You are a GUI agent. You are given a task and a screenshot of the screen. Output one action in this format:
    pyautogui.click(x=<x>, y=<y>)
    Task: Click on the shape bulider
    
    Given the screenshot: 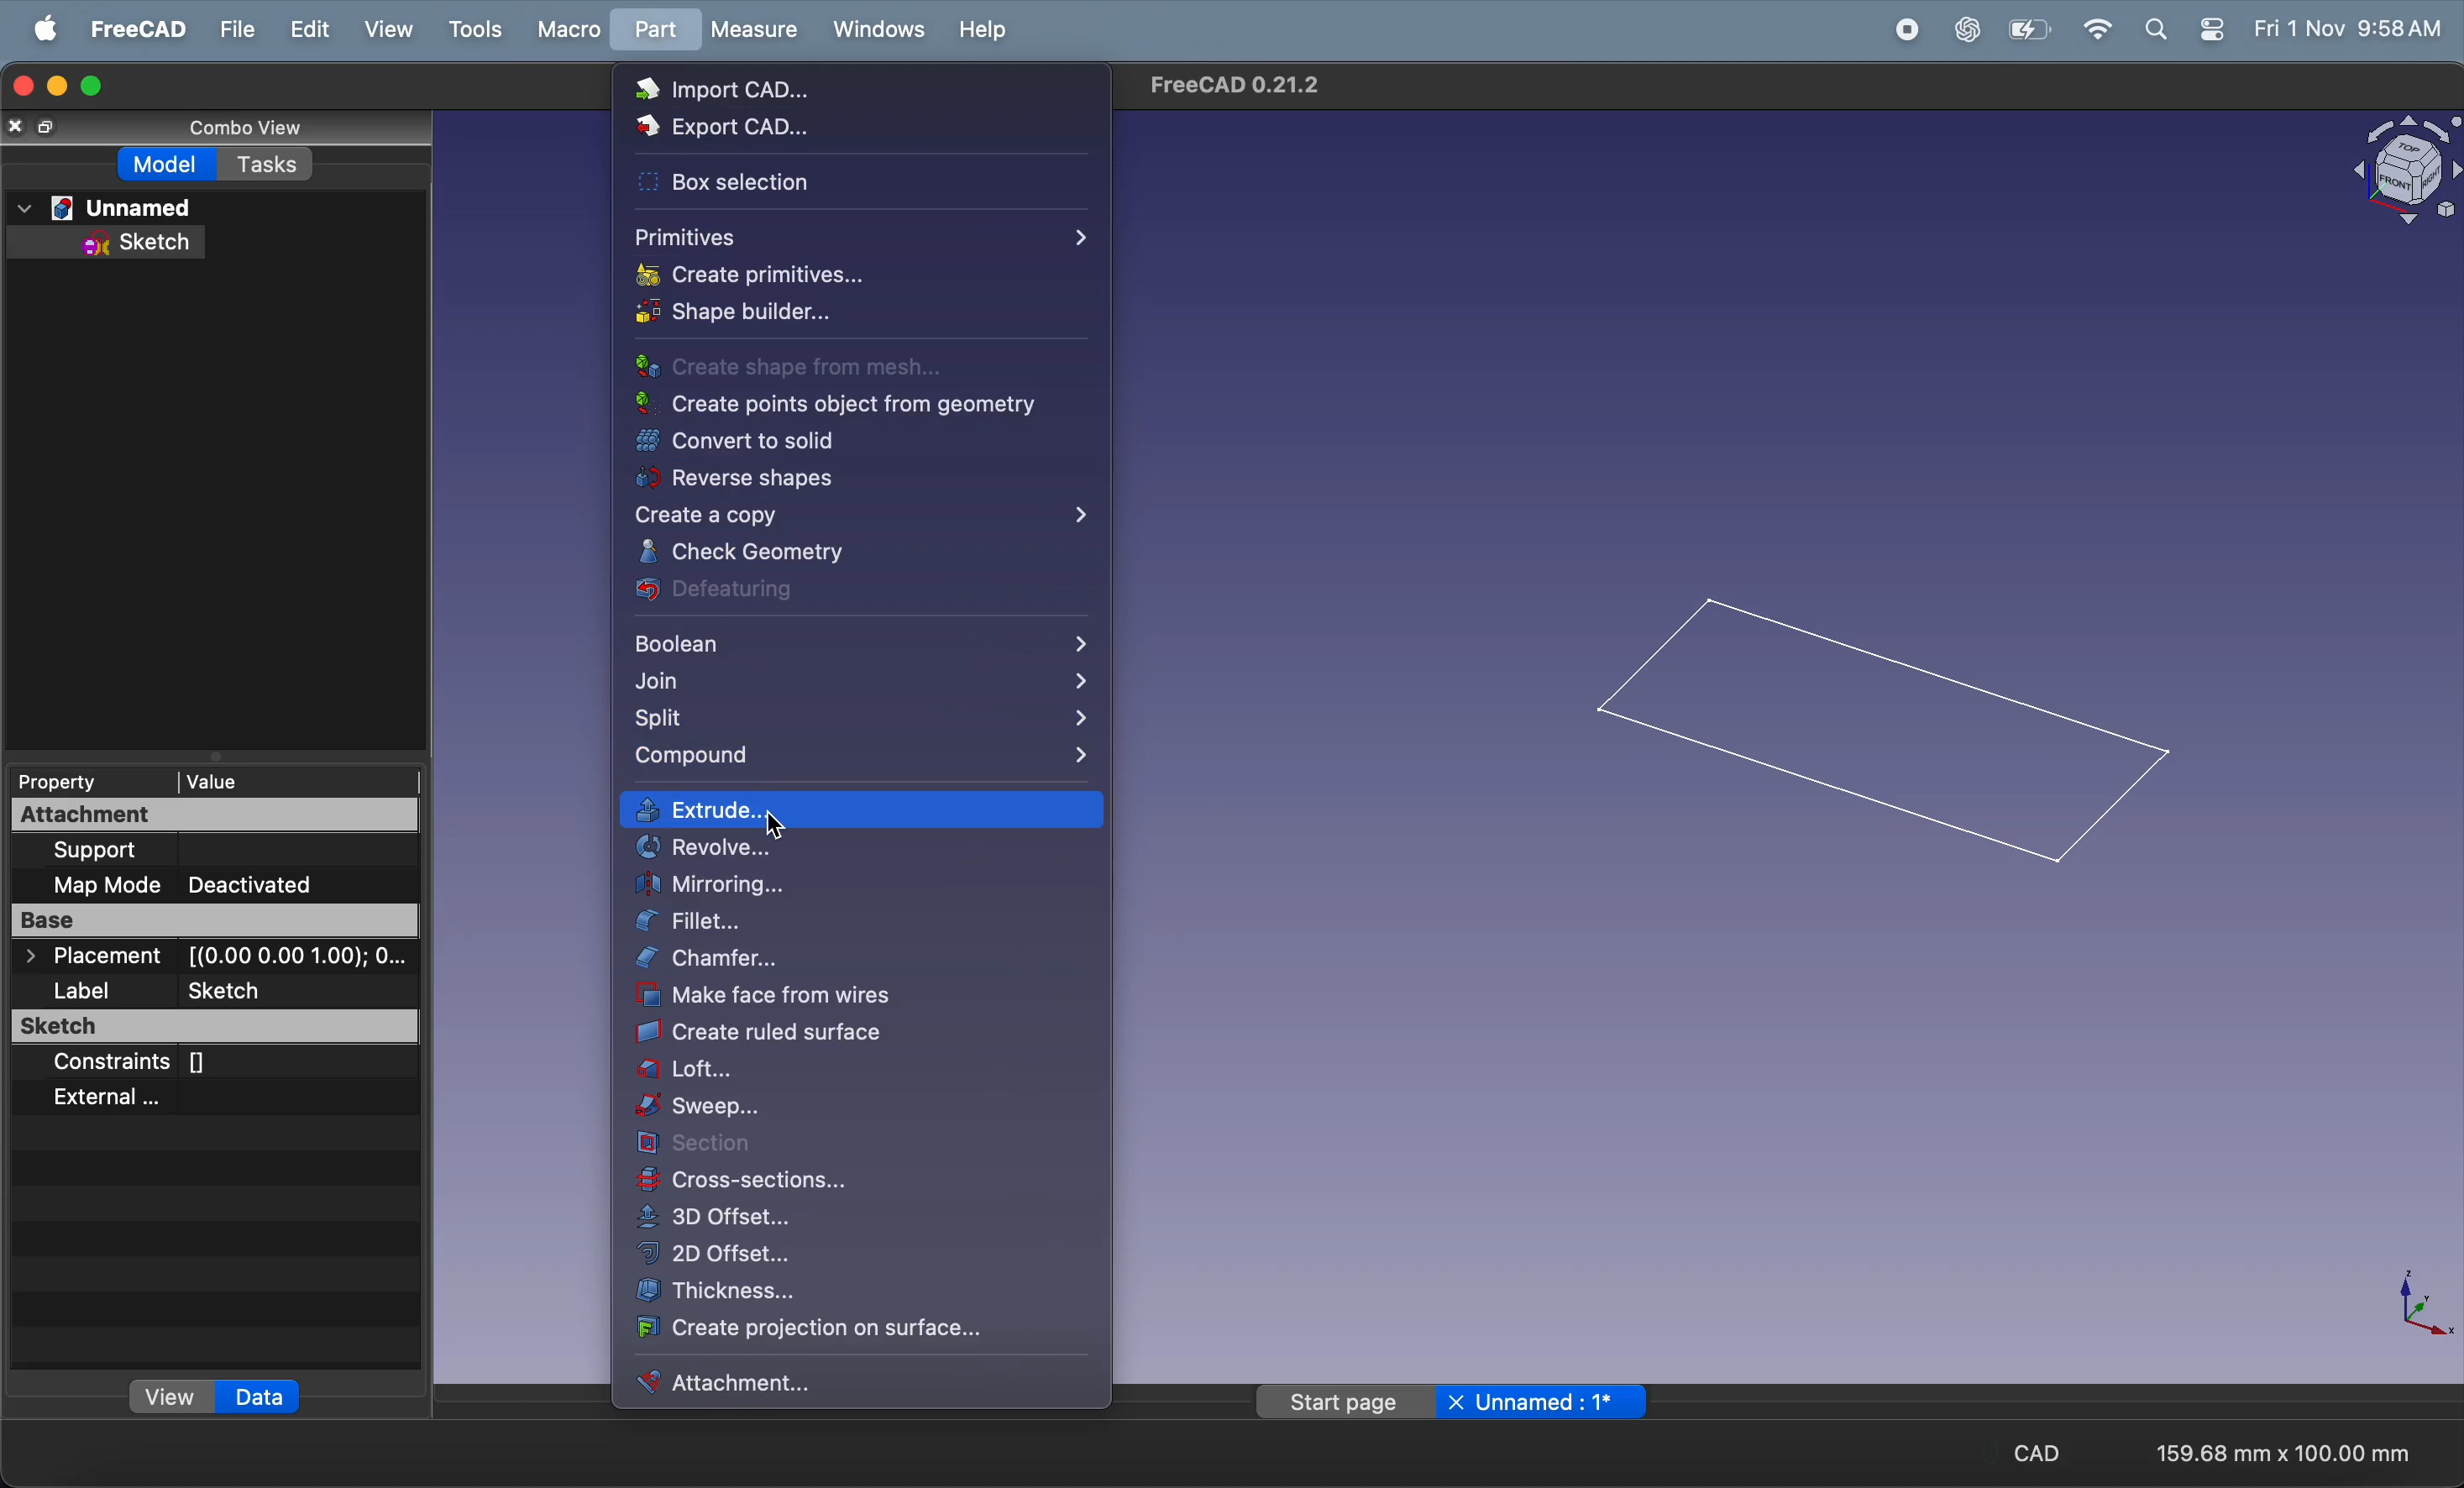 What is the action you would take?
    pyautogui.click(x=840, y=316)
    